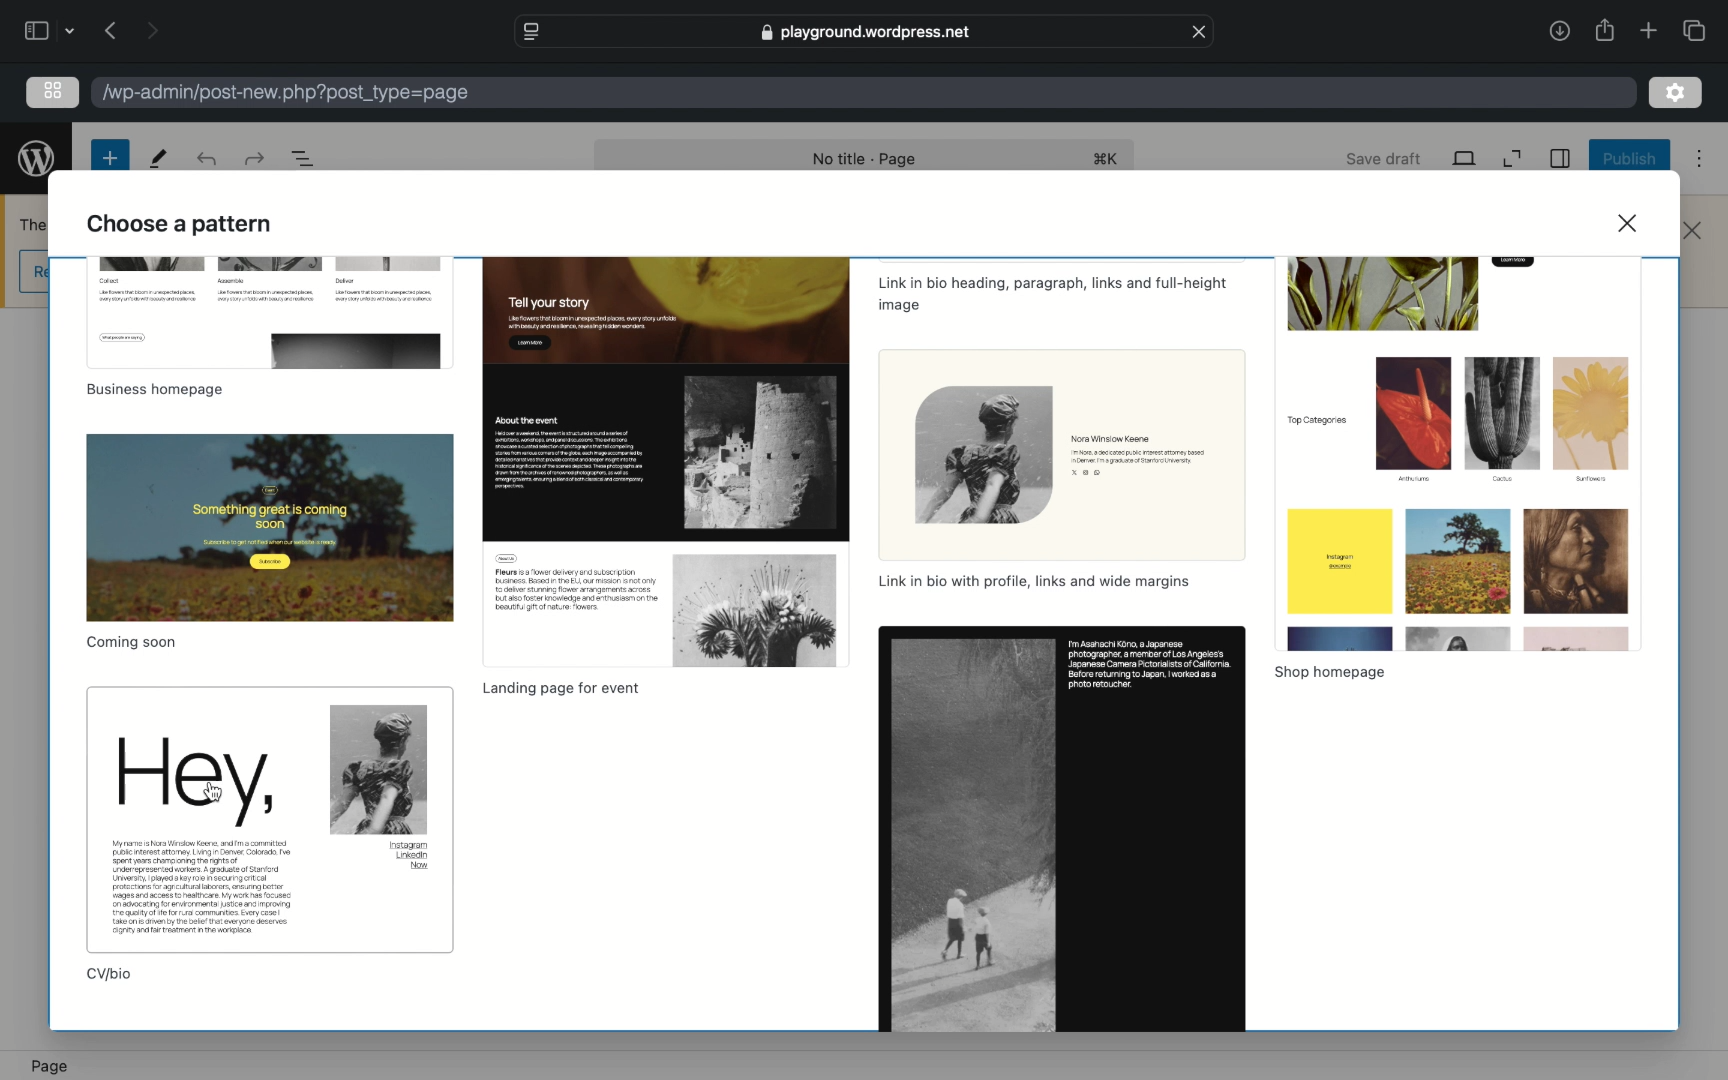 Image resolution: width=1728 pixels, height=1080 pixels. Describe the element at coordinates (268, 313) in the screenshot. I see `preview` at that location.